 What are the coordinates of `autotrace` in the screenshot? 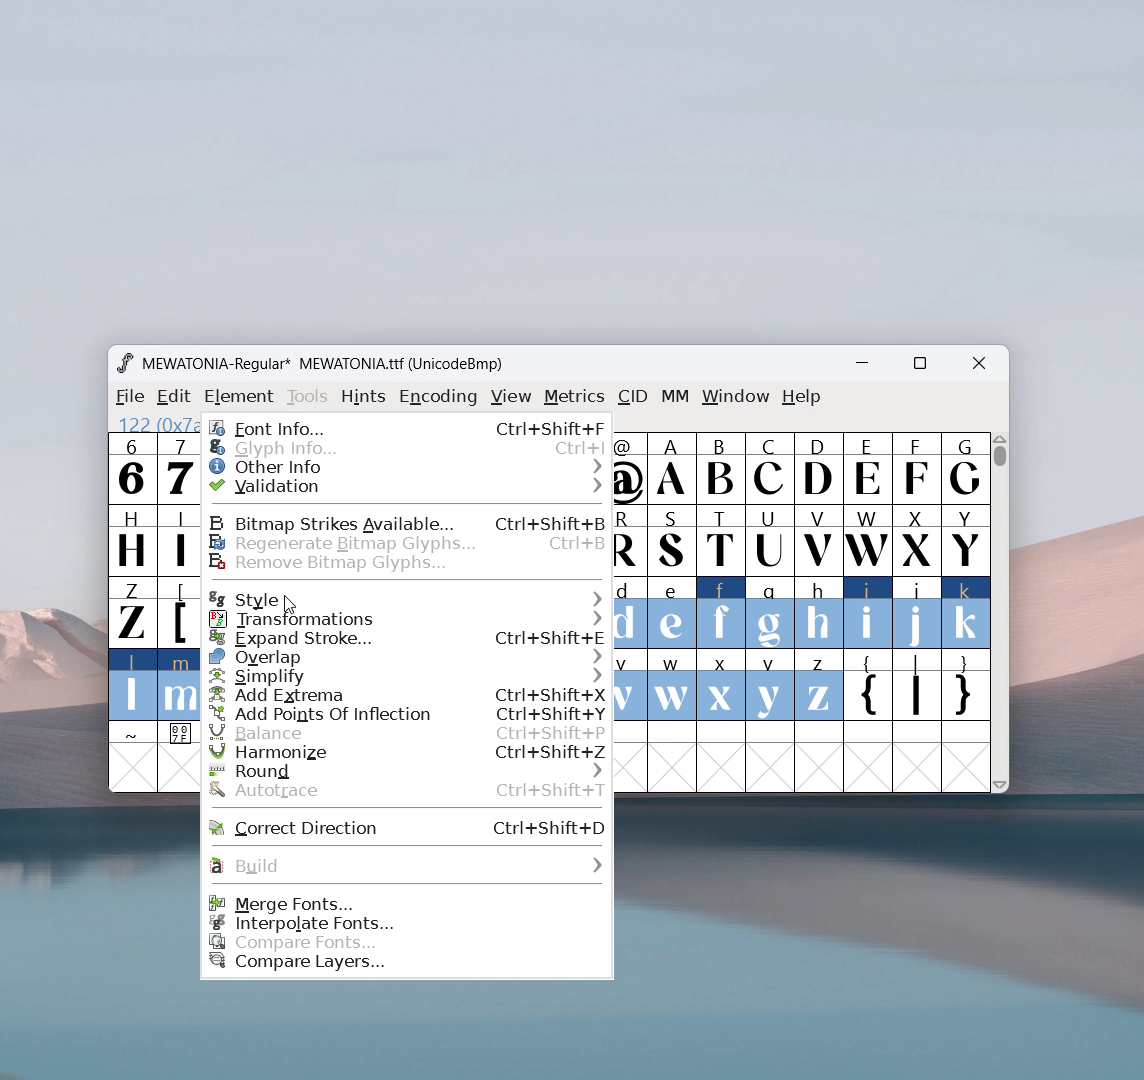 It's located at (408, 792).